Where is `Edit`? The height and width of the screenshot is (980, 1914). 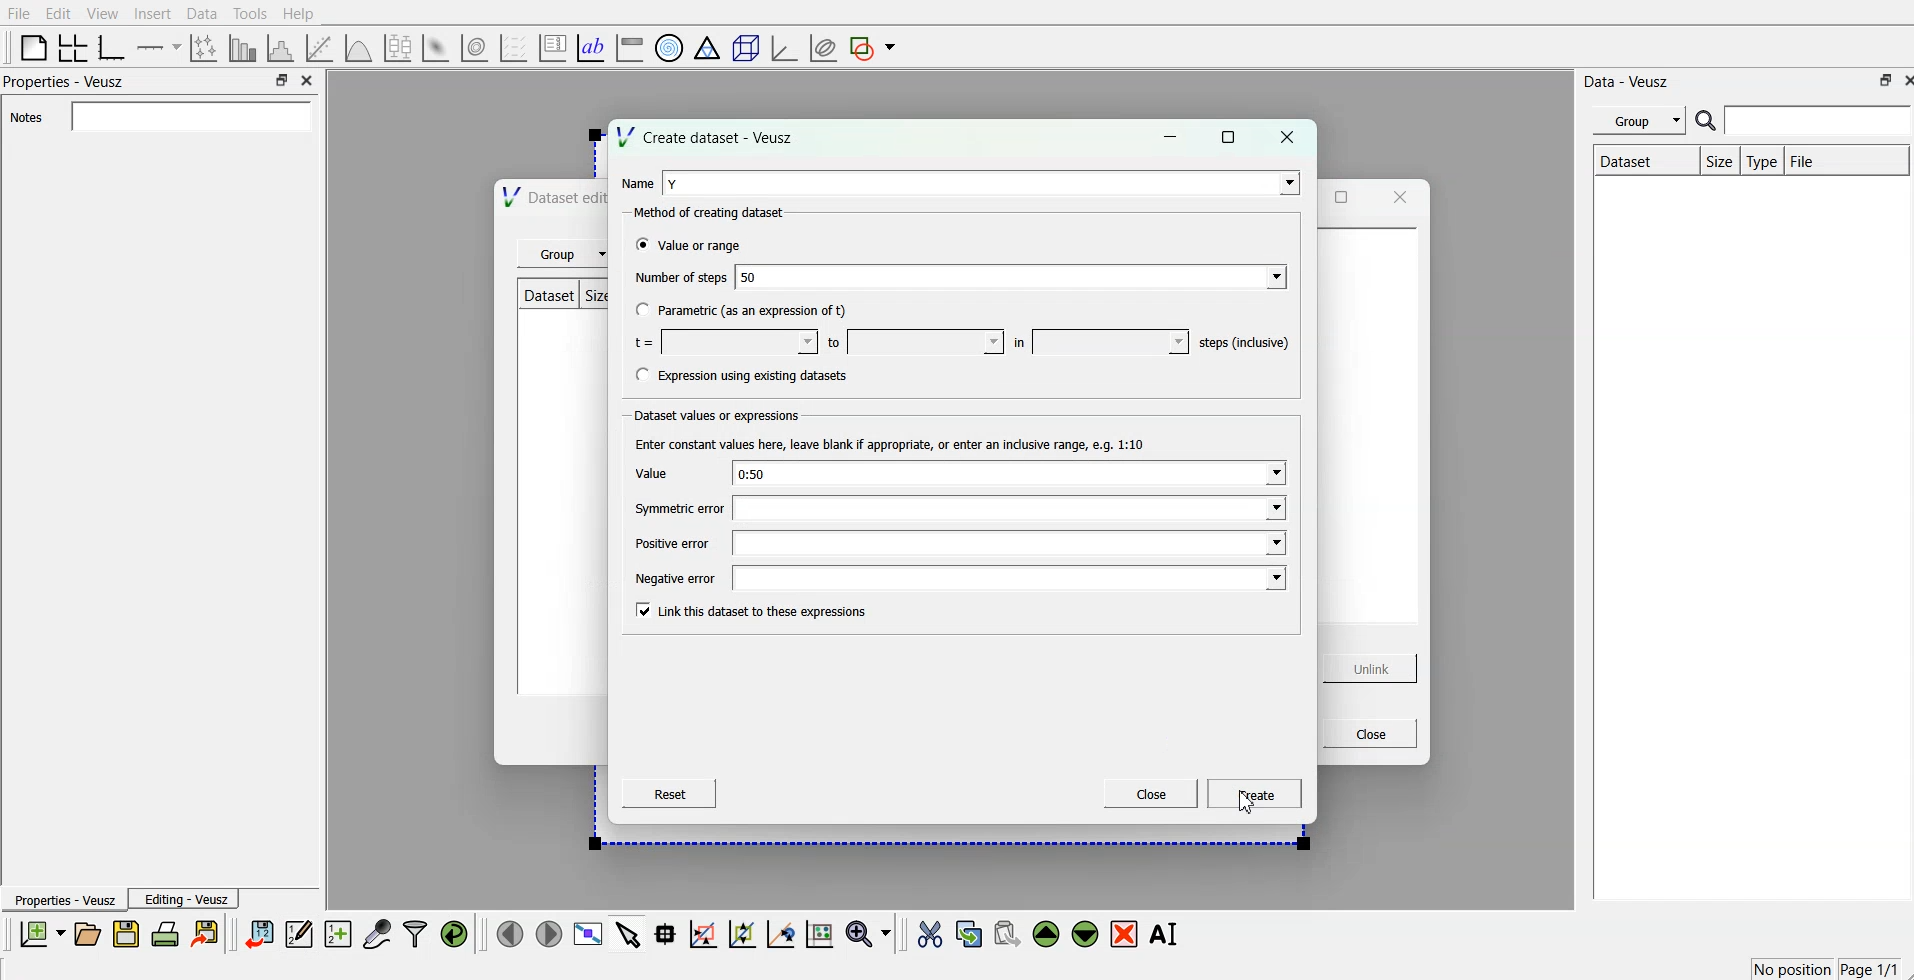
Edit is located at coordinates (58, 13).